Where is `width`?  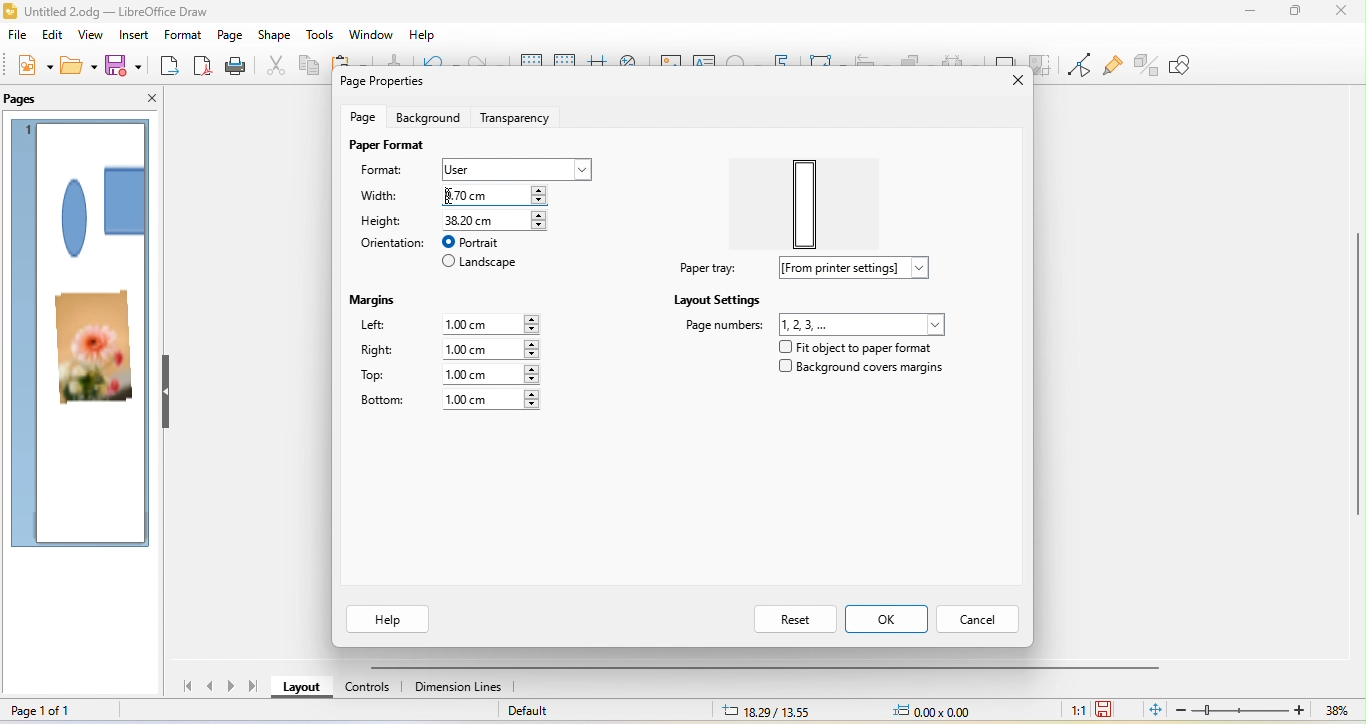
width is located at coordinates (386, 196).